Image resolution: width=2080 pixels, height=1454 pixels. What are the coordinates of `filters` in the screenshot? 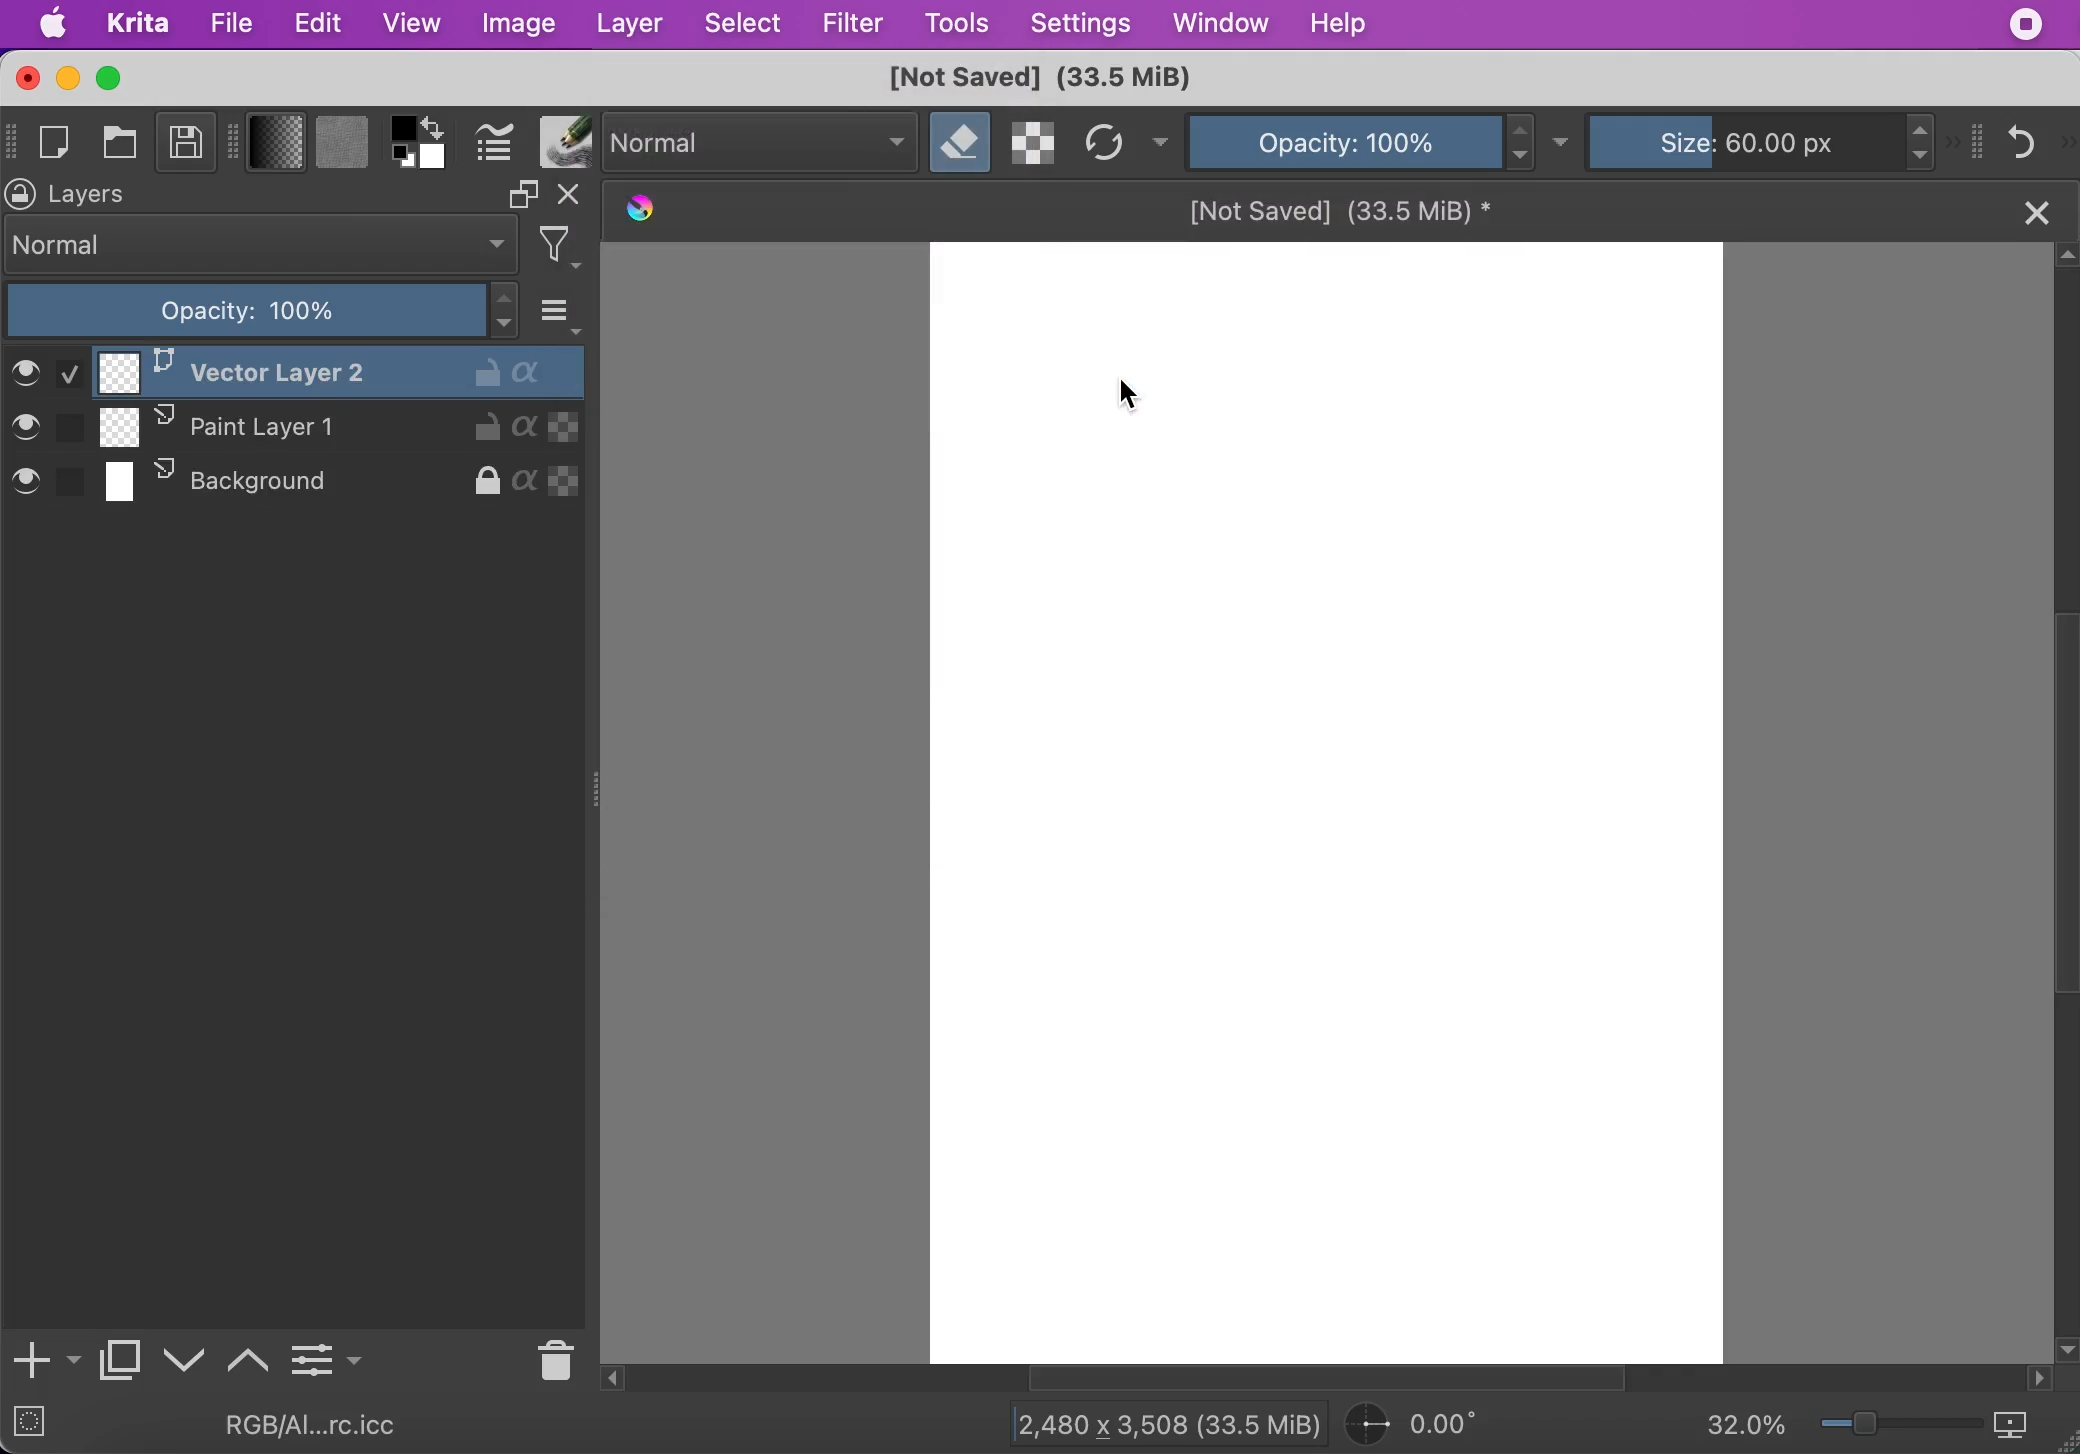 It's located at (566, 247).